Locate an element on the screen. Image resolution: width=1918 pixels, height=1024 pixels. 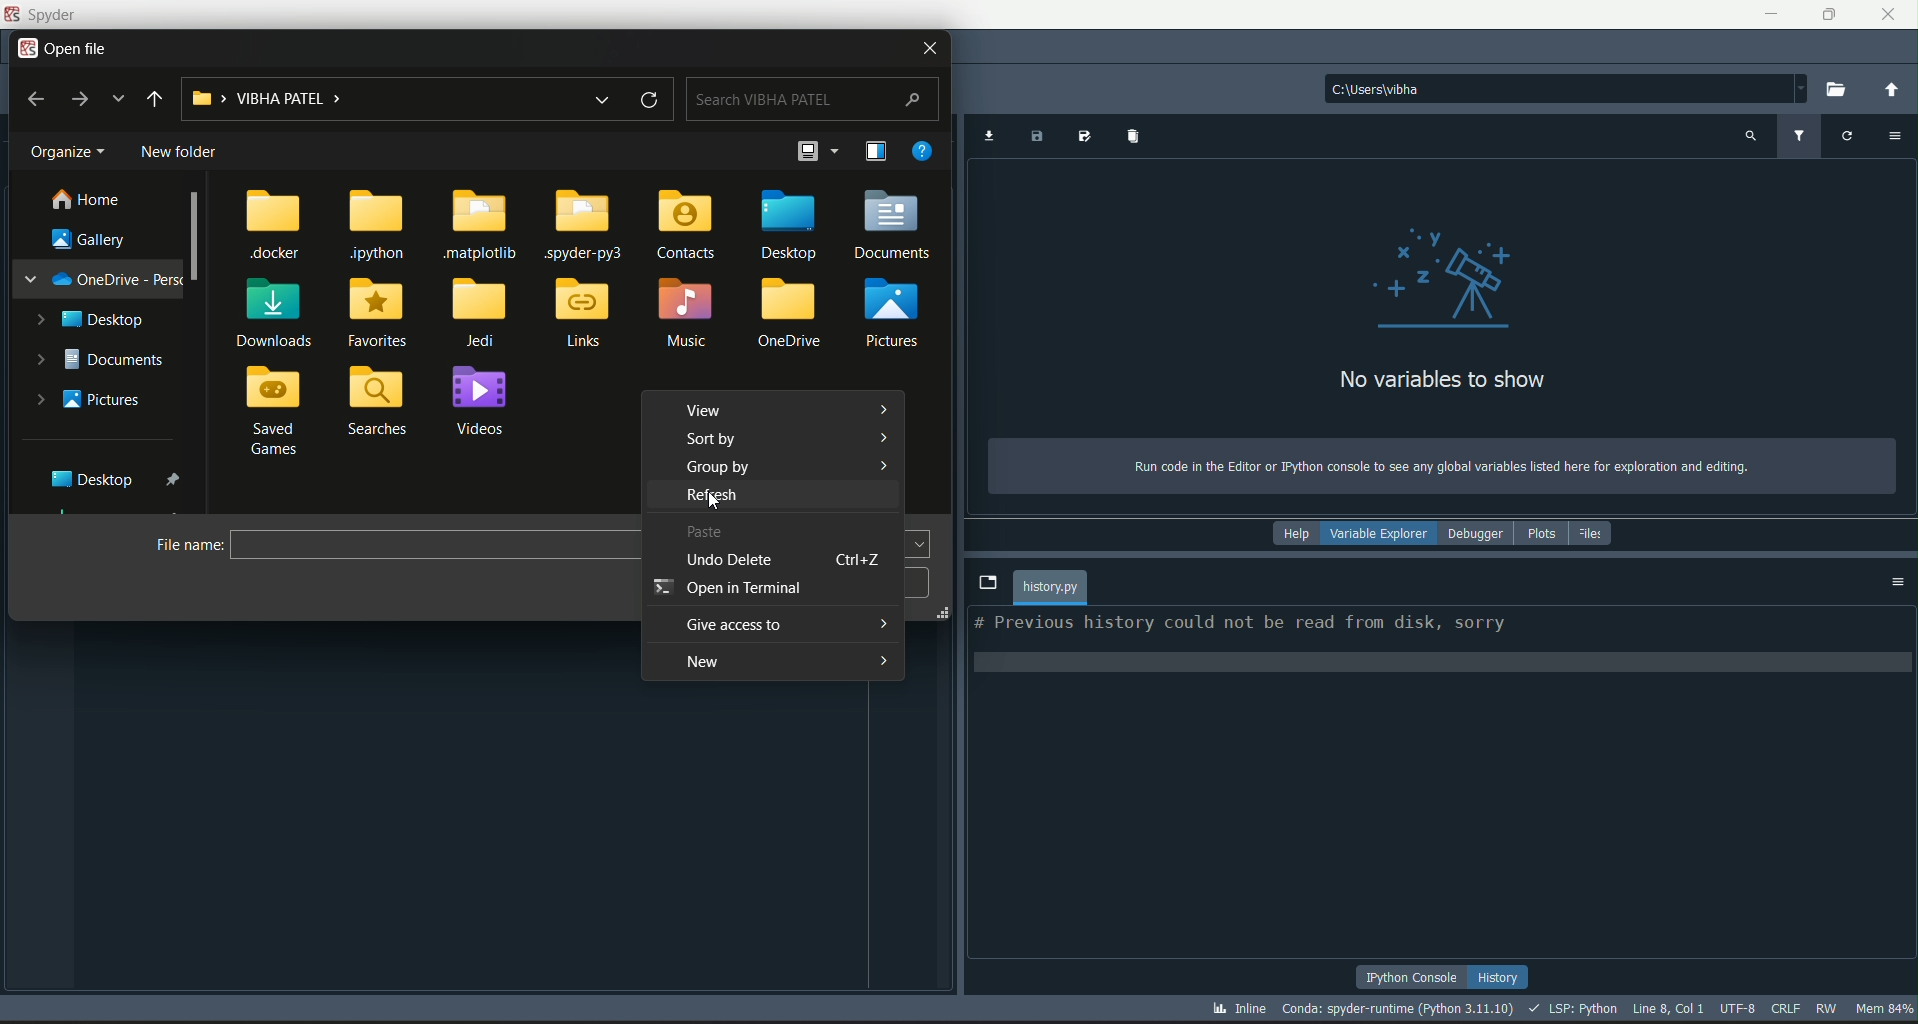
browse a working directory is located at coordinates (1838, 90).